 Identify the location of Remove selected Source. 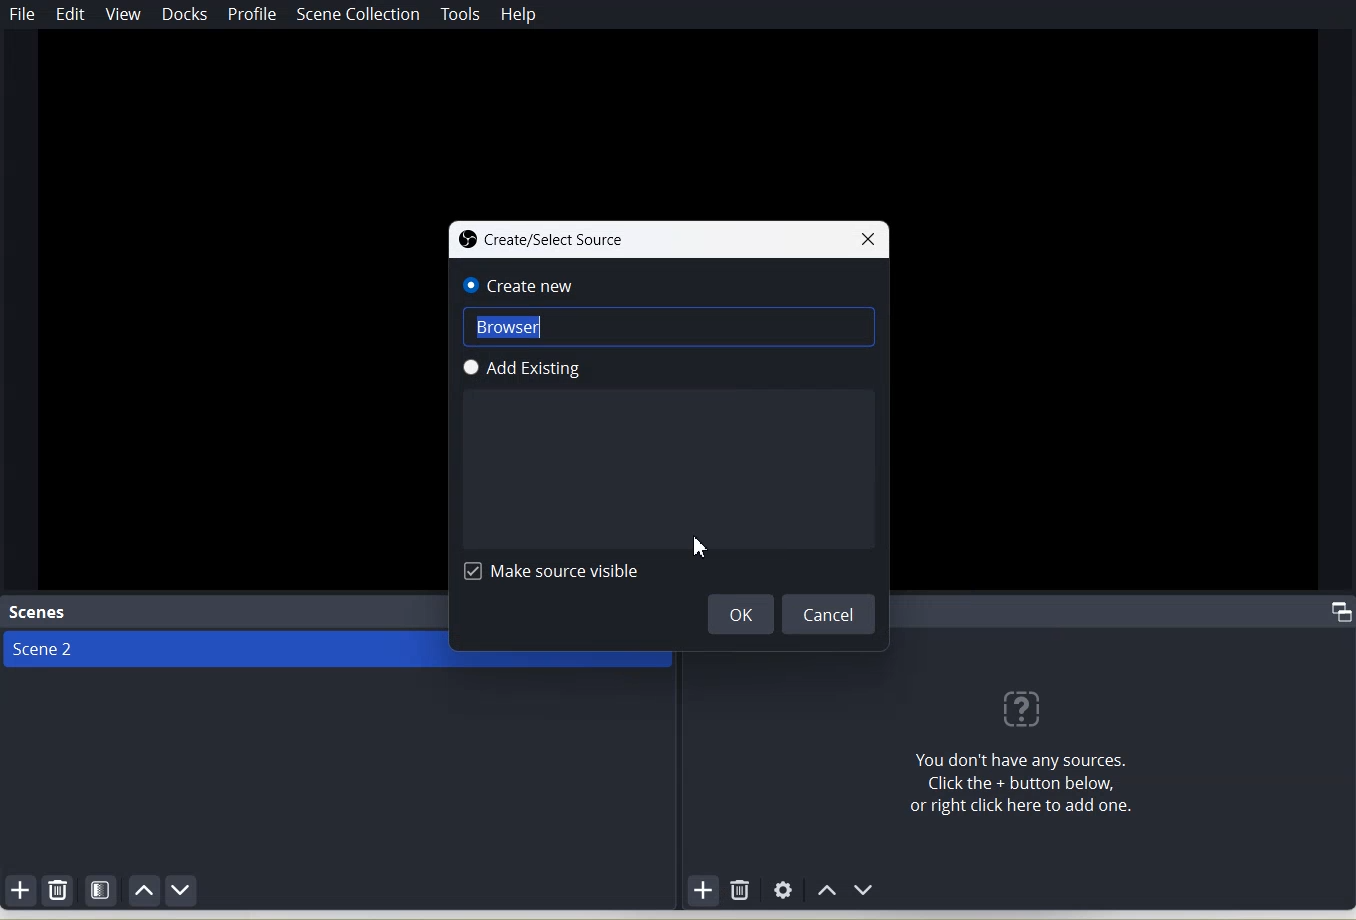
(741, 889).